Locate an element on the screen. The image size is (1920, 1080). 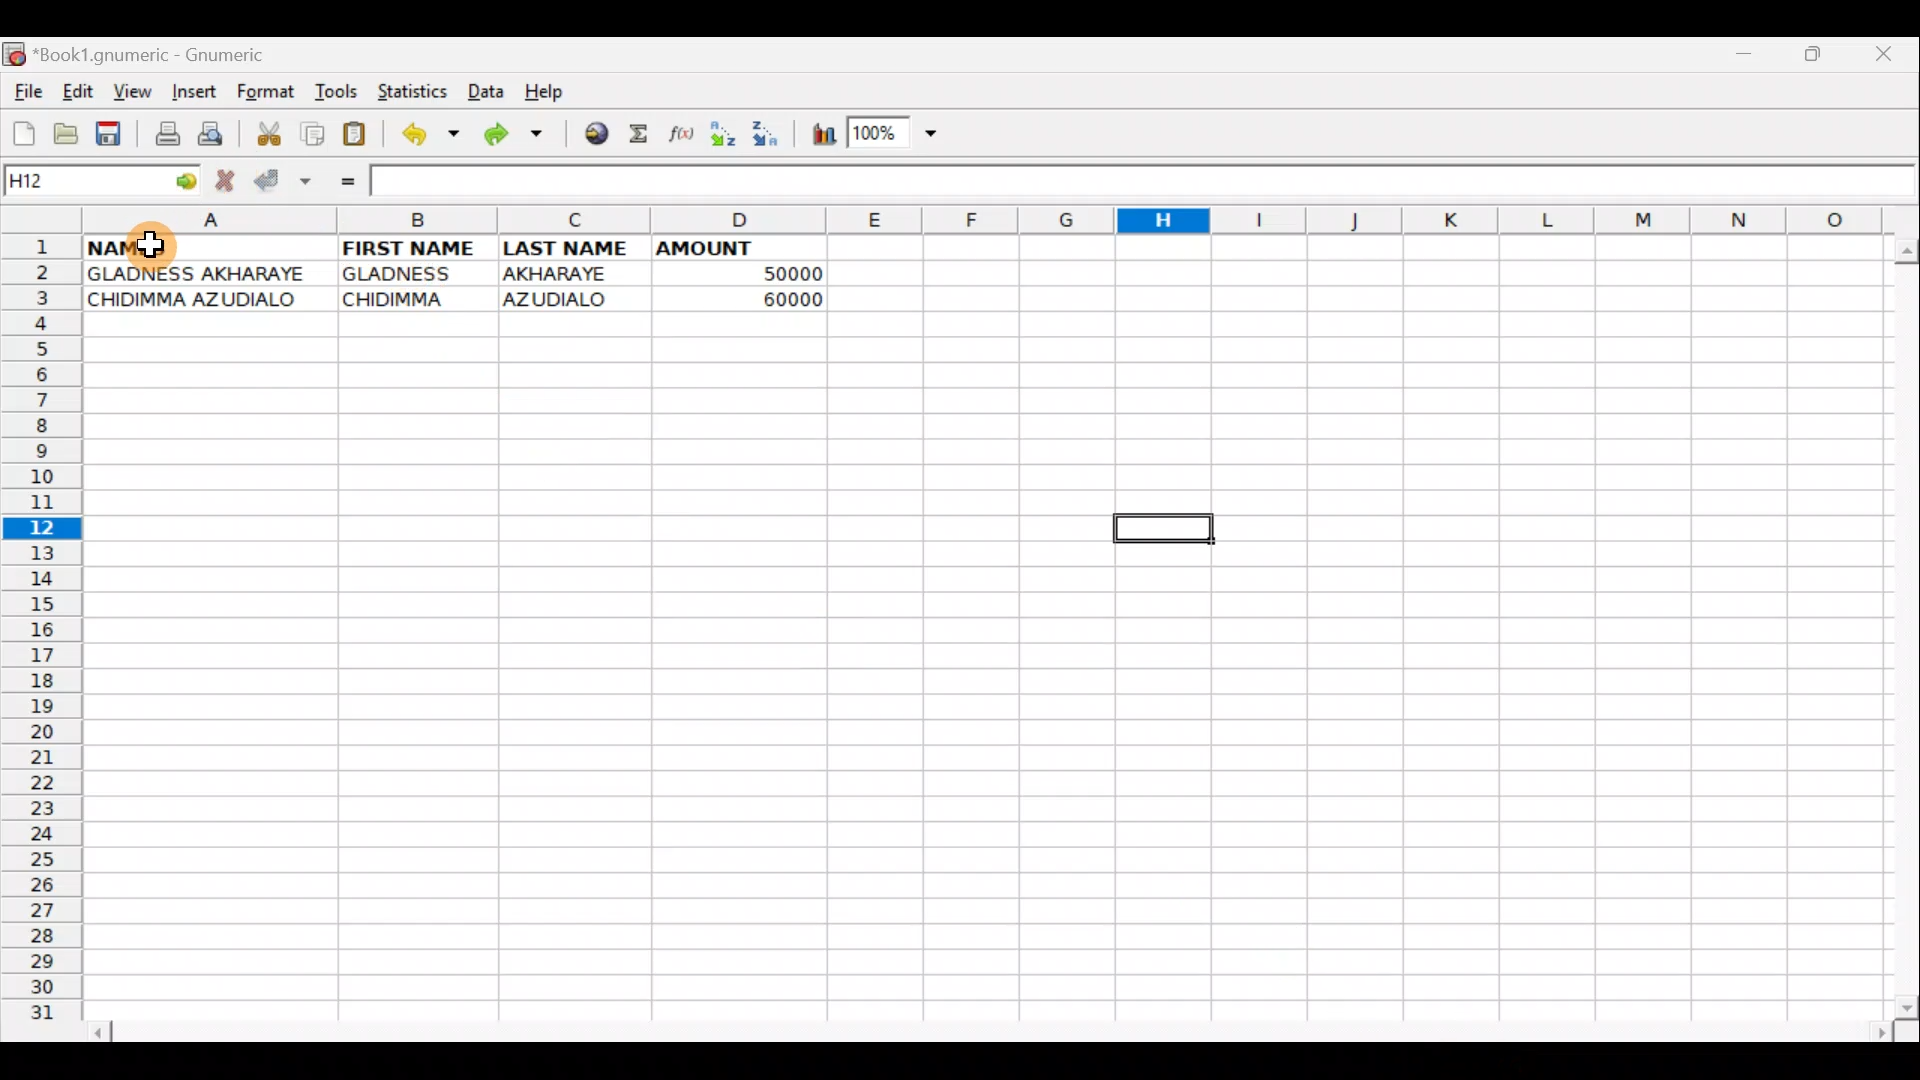
Cells is located at coordinates (972, 667).